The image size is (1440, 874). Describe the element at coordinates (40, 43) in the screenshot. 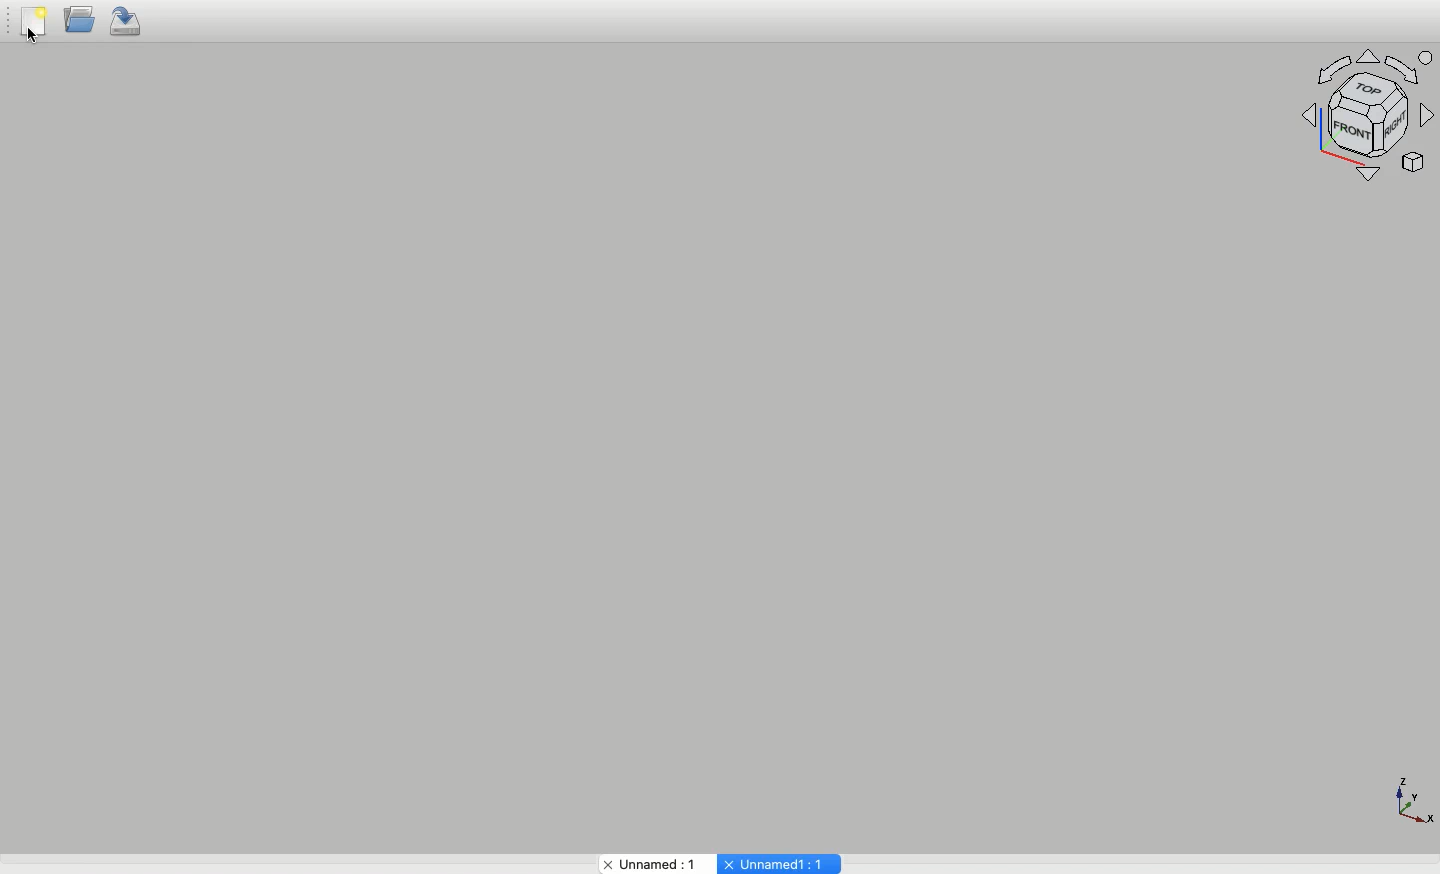

I see `cursor` at that location.